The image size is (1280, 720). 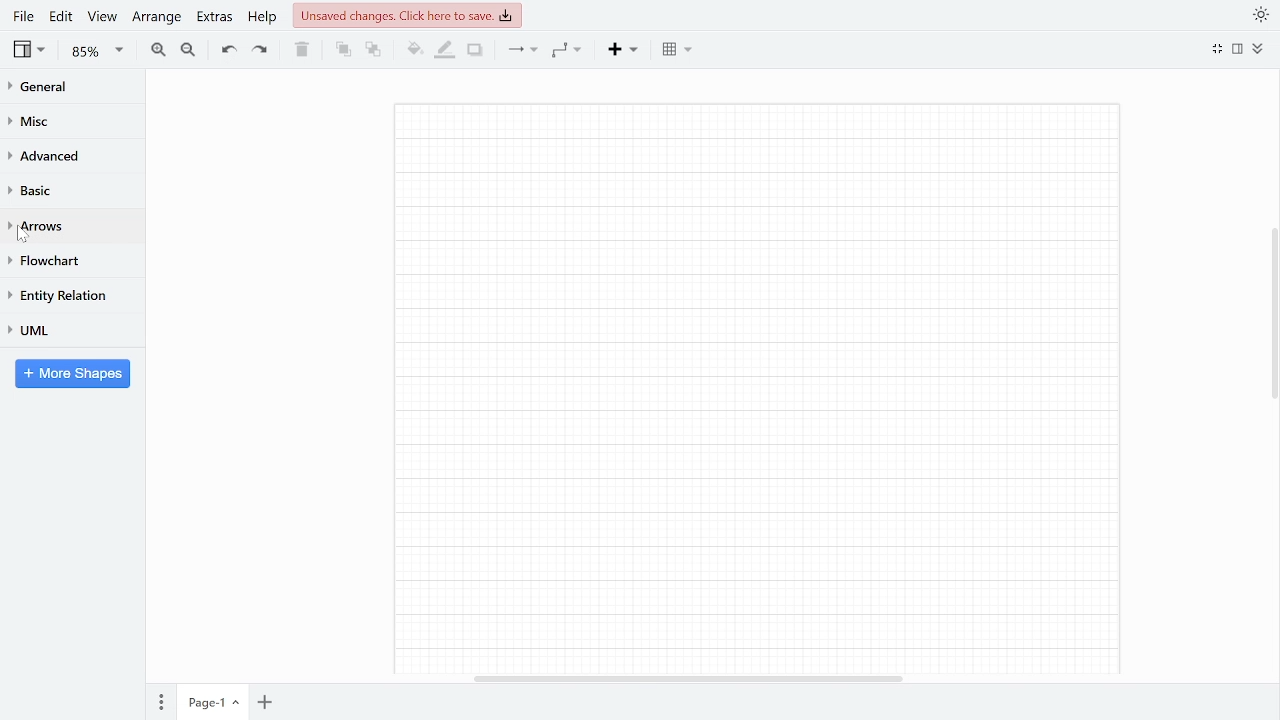 What do you see at coordinates (157, 50) in the screenshot?
I see `Zoom in` at bounding box center [157, 50].